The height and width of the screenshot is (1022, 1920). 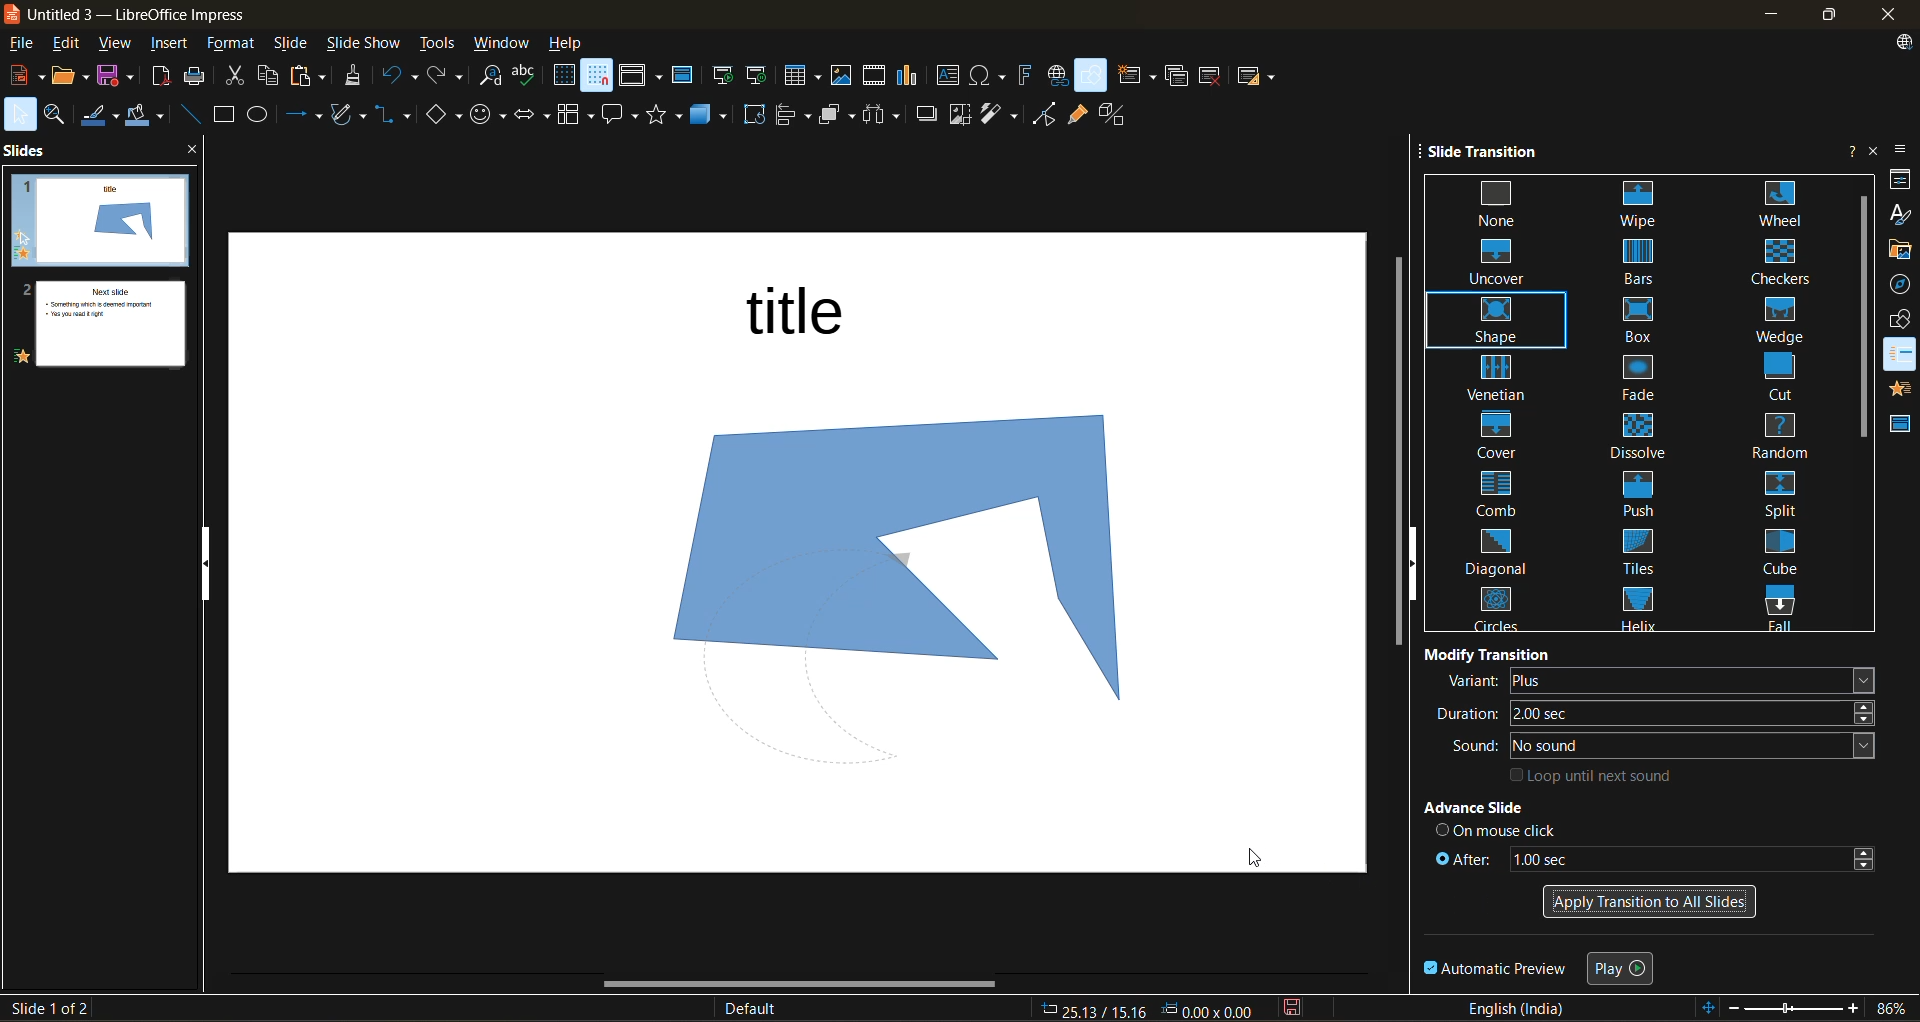 I want to click on window, so click(x=504, y=43).